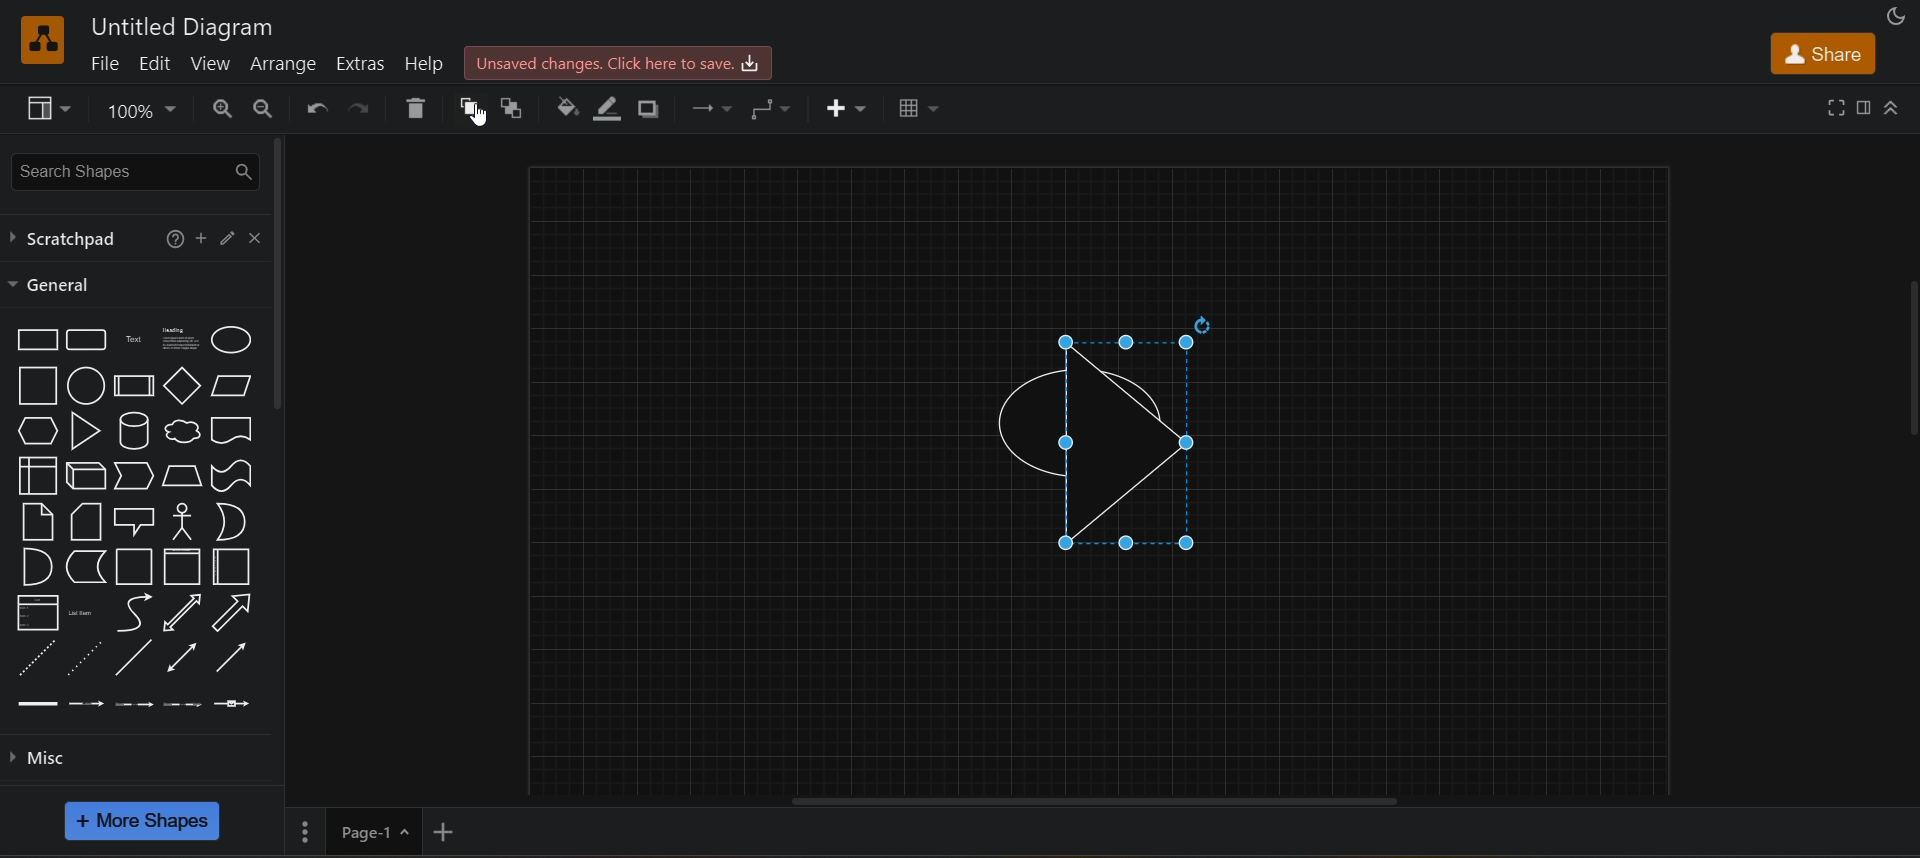 This screenshot has height=858, width=1920. I want to click on Directional arrow, so click(229, 612).